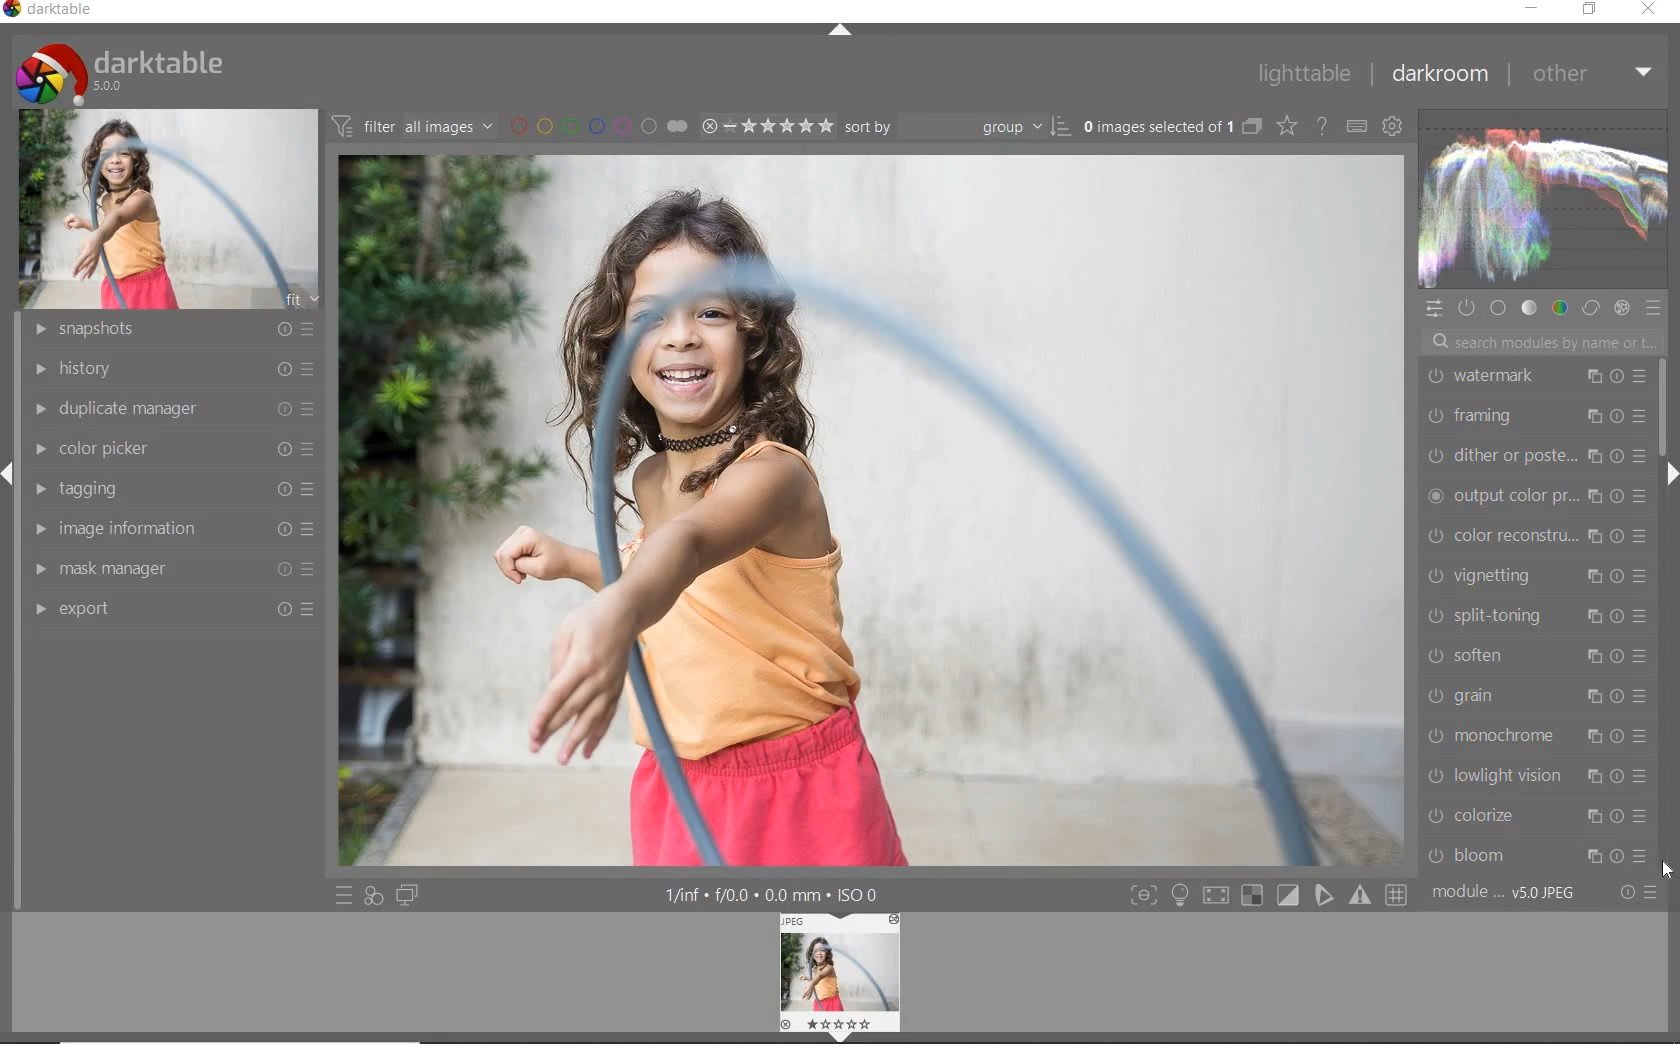  Describe the element at coordinates (1537, 776) in the screenshot. I see `lowlight vision` at that location.